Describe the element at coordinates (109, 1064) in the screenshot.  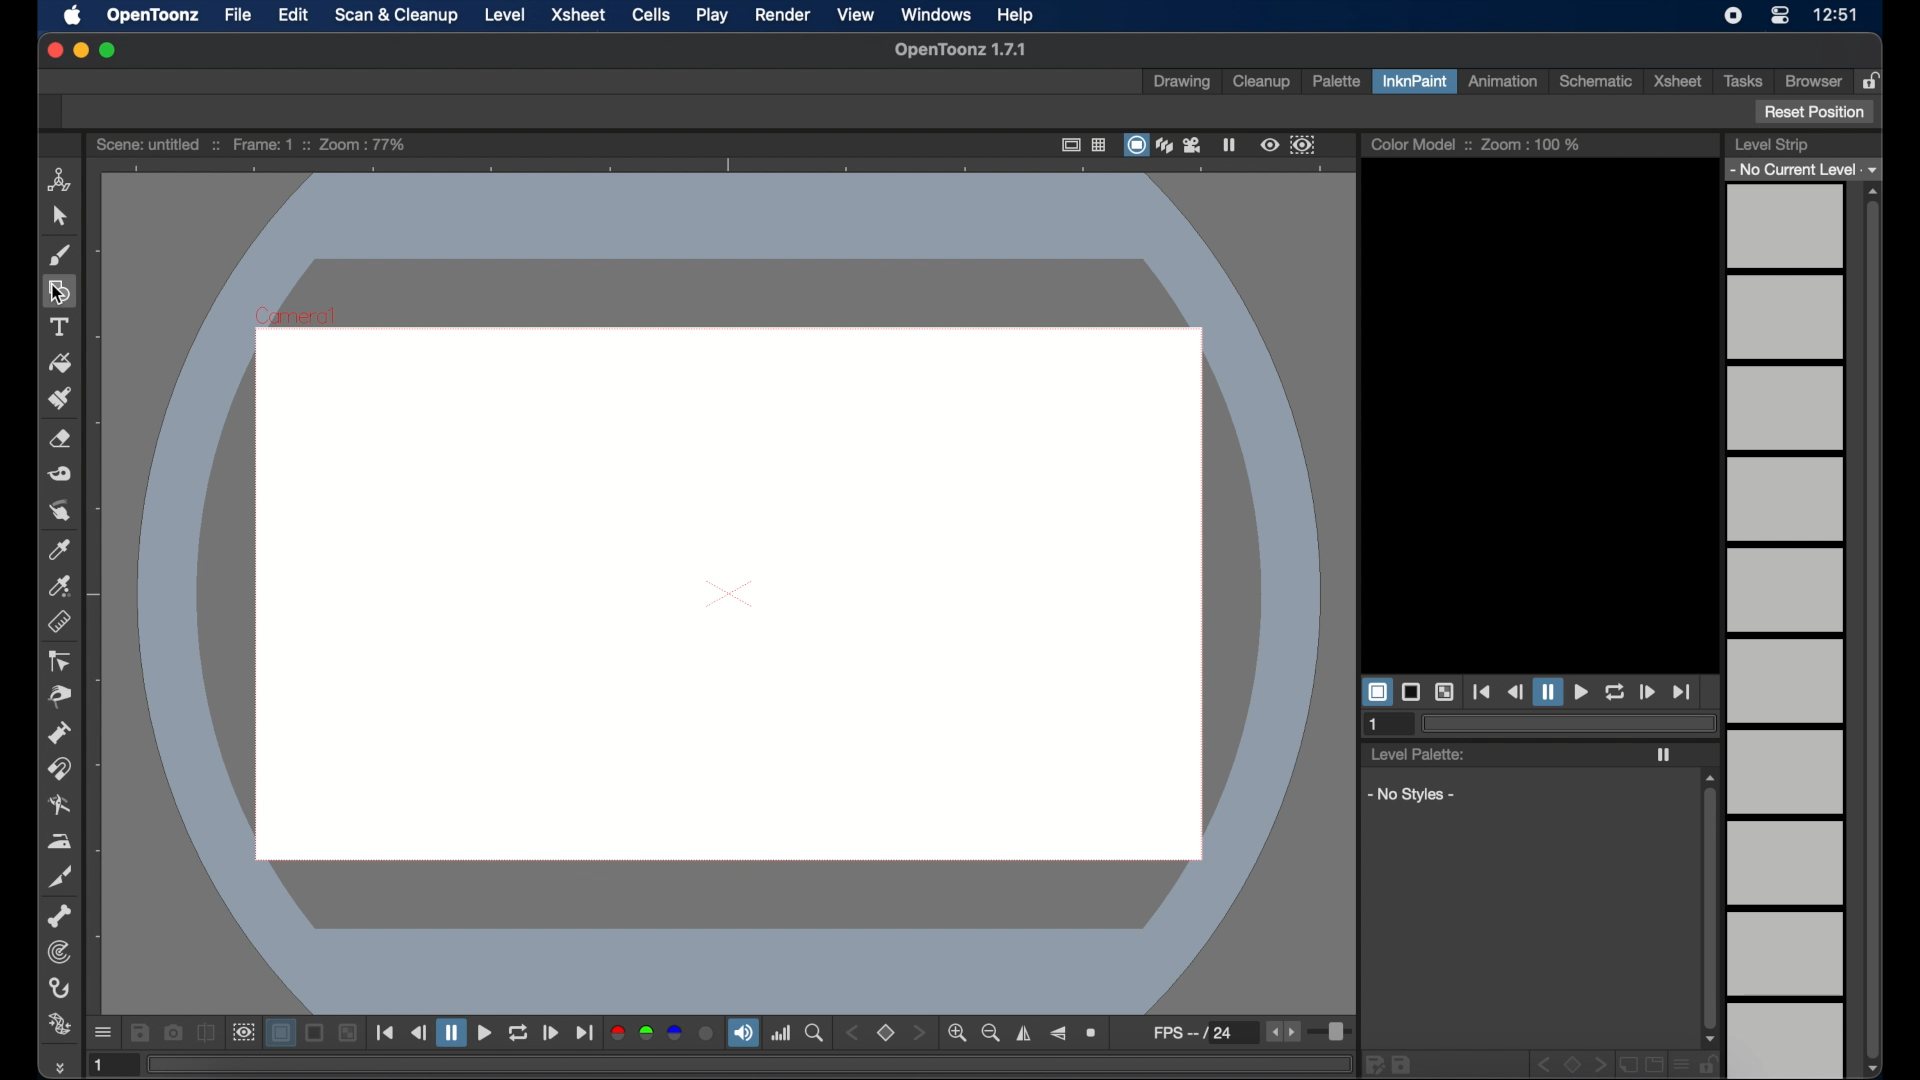
I see `1` at that location.